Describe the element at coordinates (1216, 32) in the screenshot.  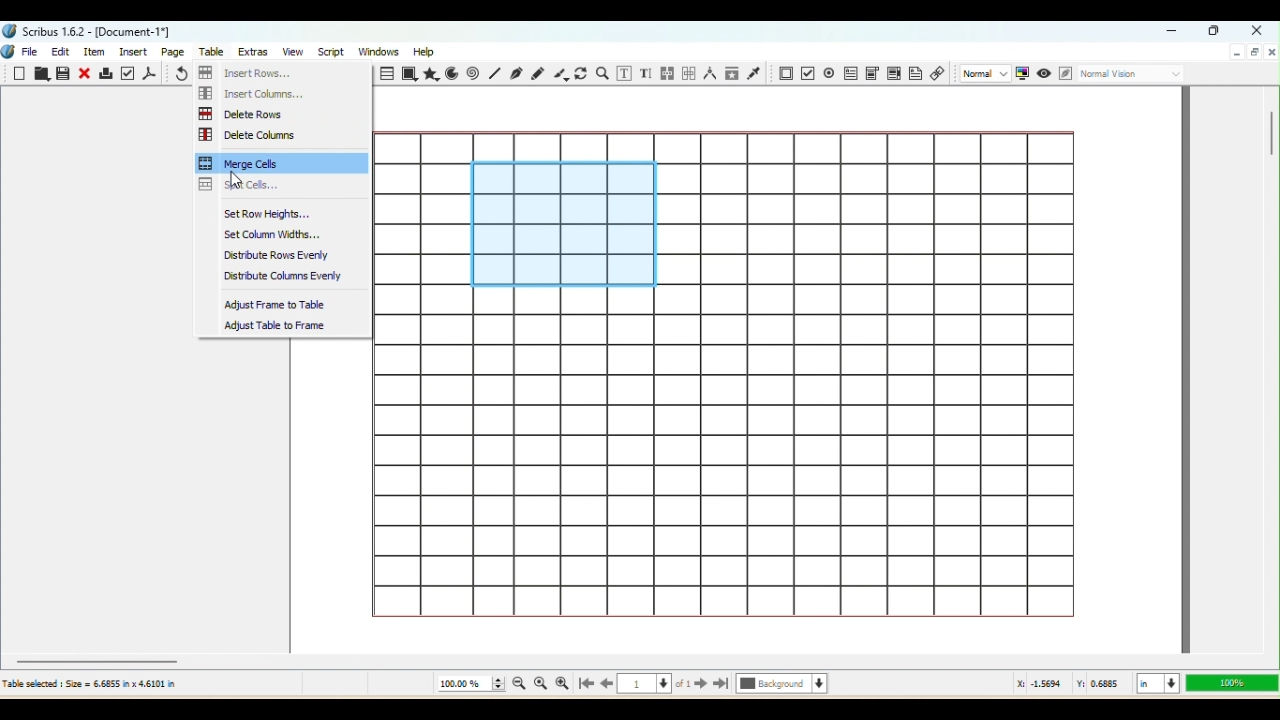
I see `Maximize` at that location.